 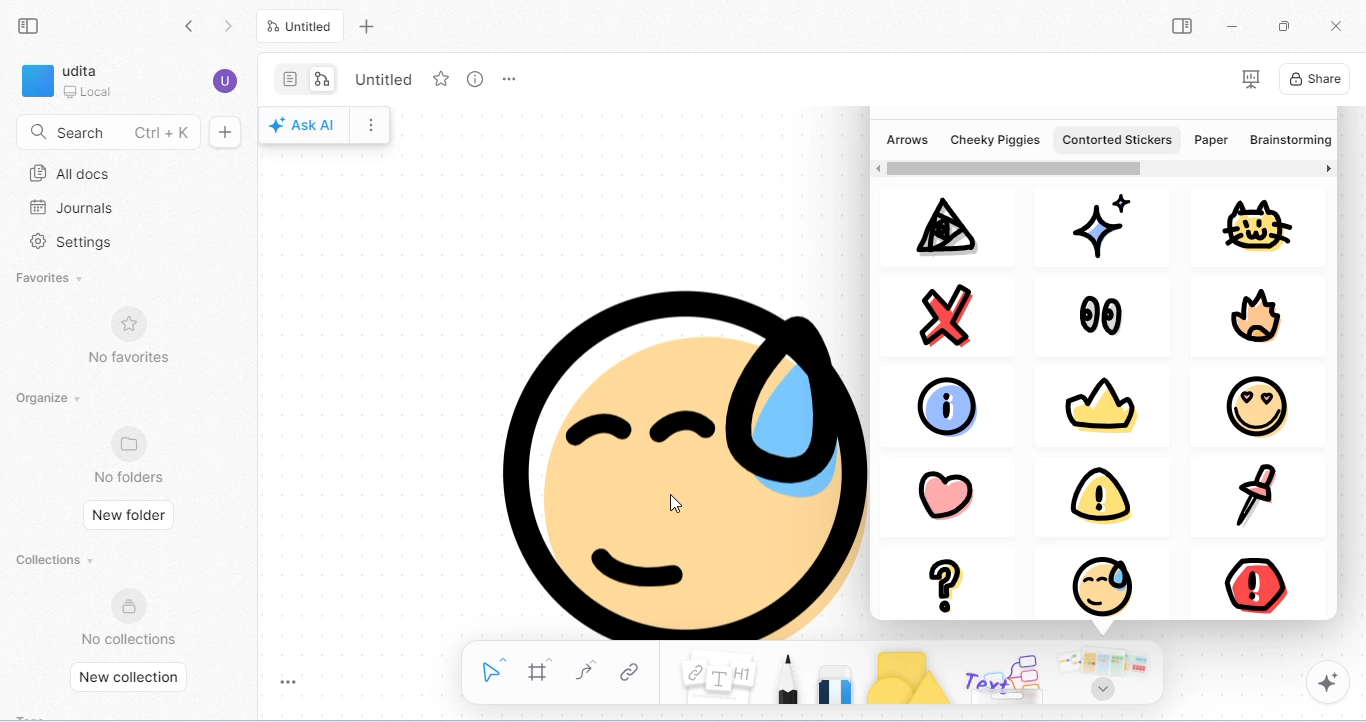 What do you see at coordinates (291, 79) in the screenshot?
I see `page mode` at bounding box center [291, 79].